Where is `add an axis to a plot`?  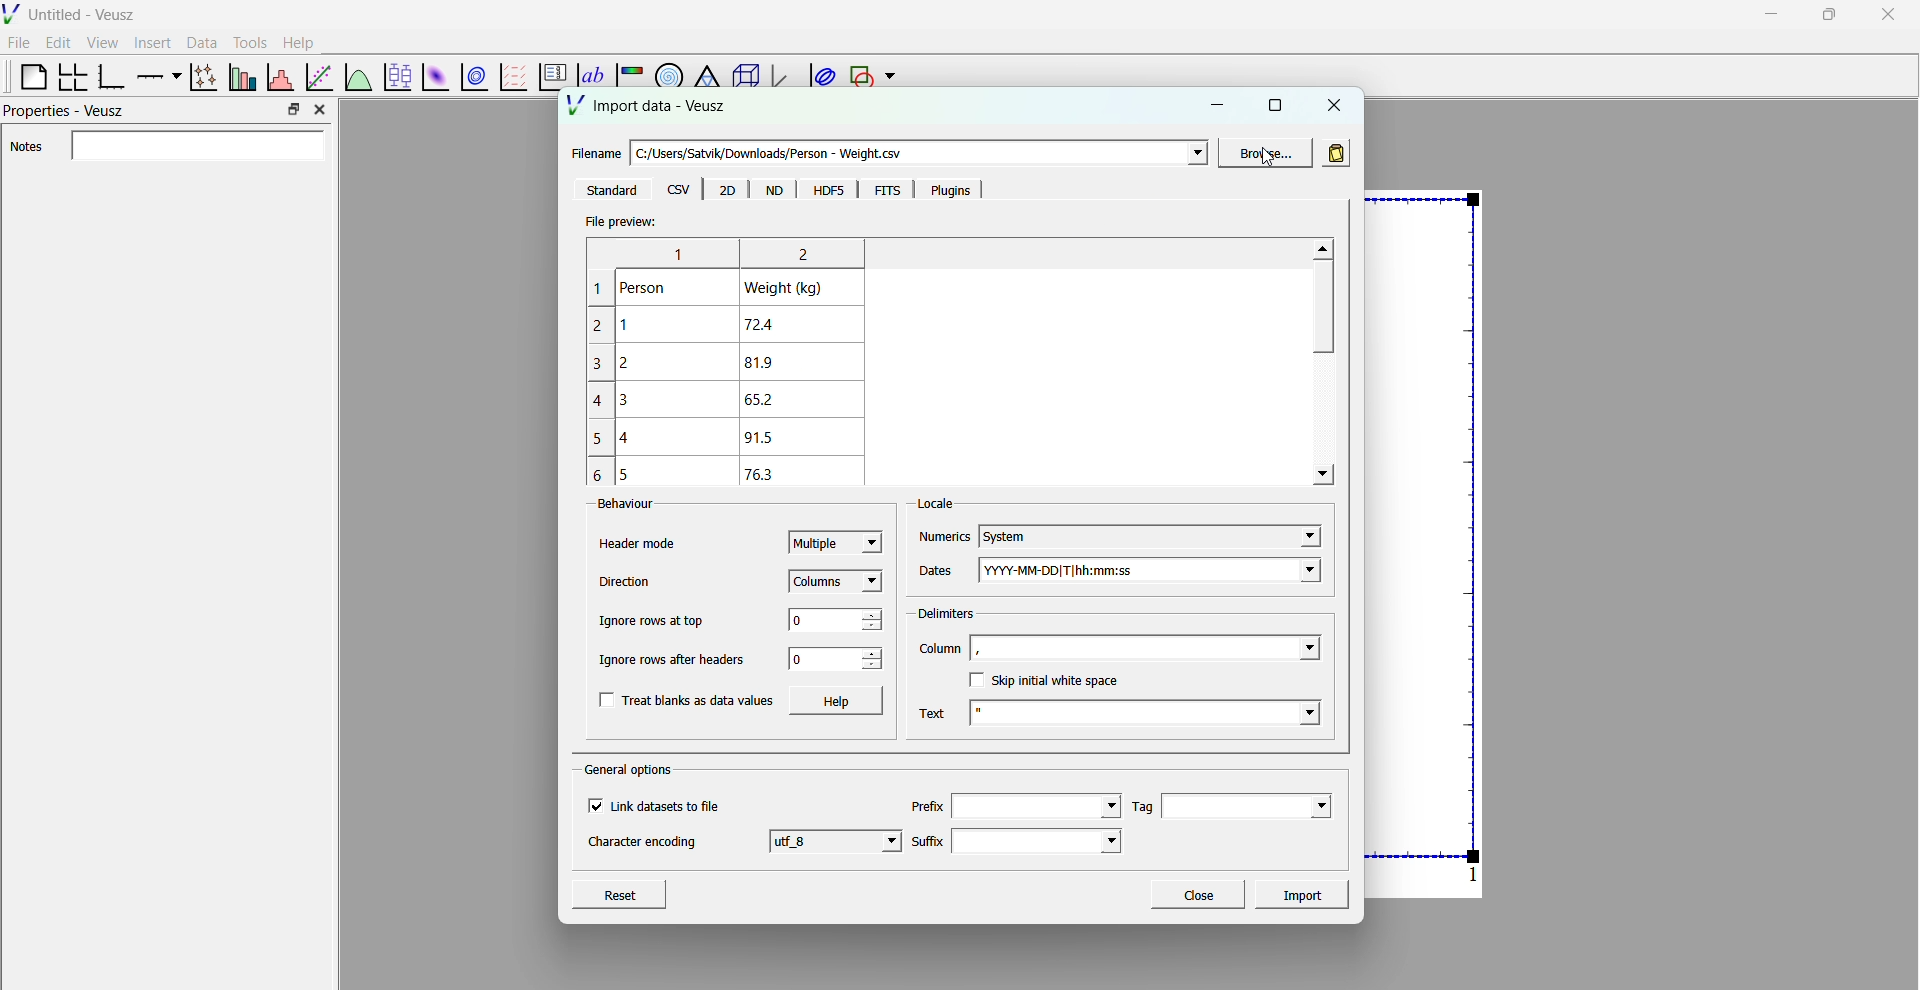 add an axis to a plot is located at coordinates (156, 75).